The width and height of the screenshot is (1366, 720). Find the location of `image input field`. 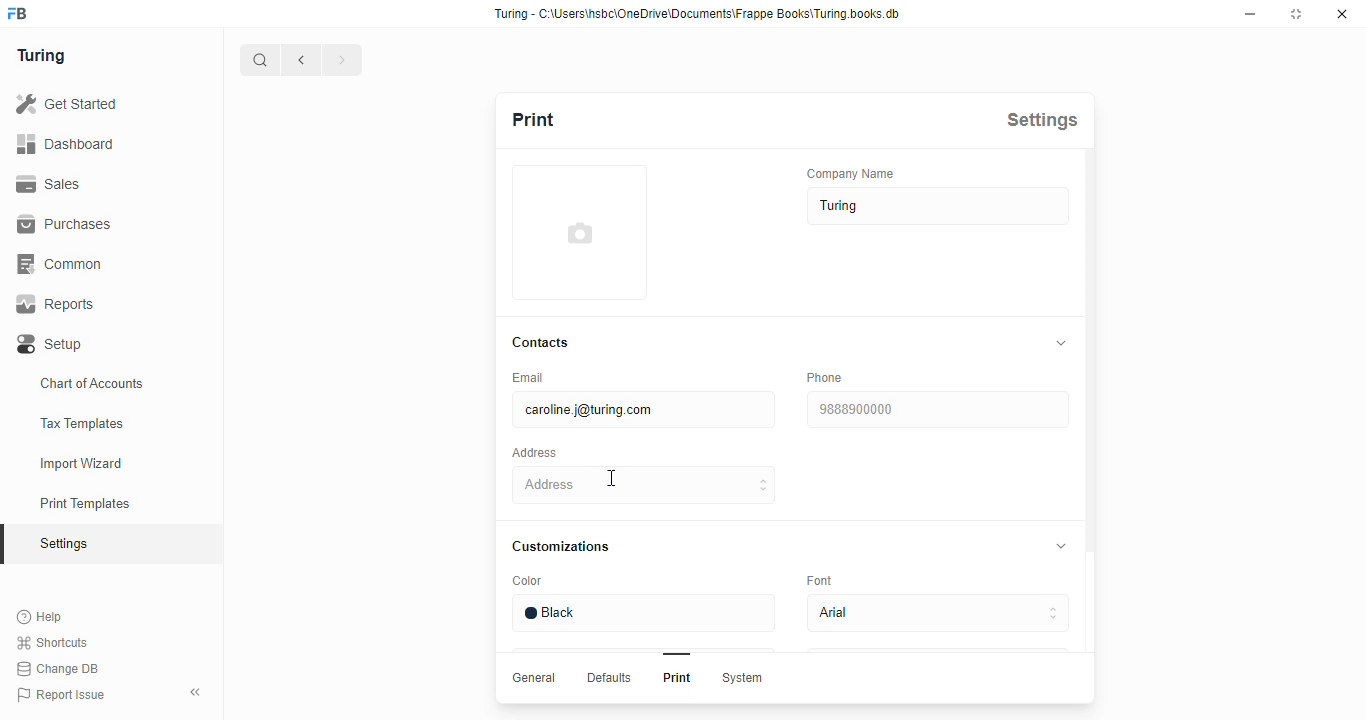

image input field is located at coordinates (580, 232).